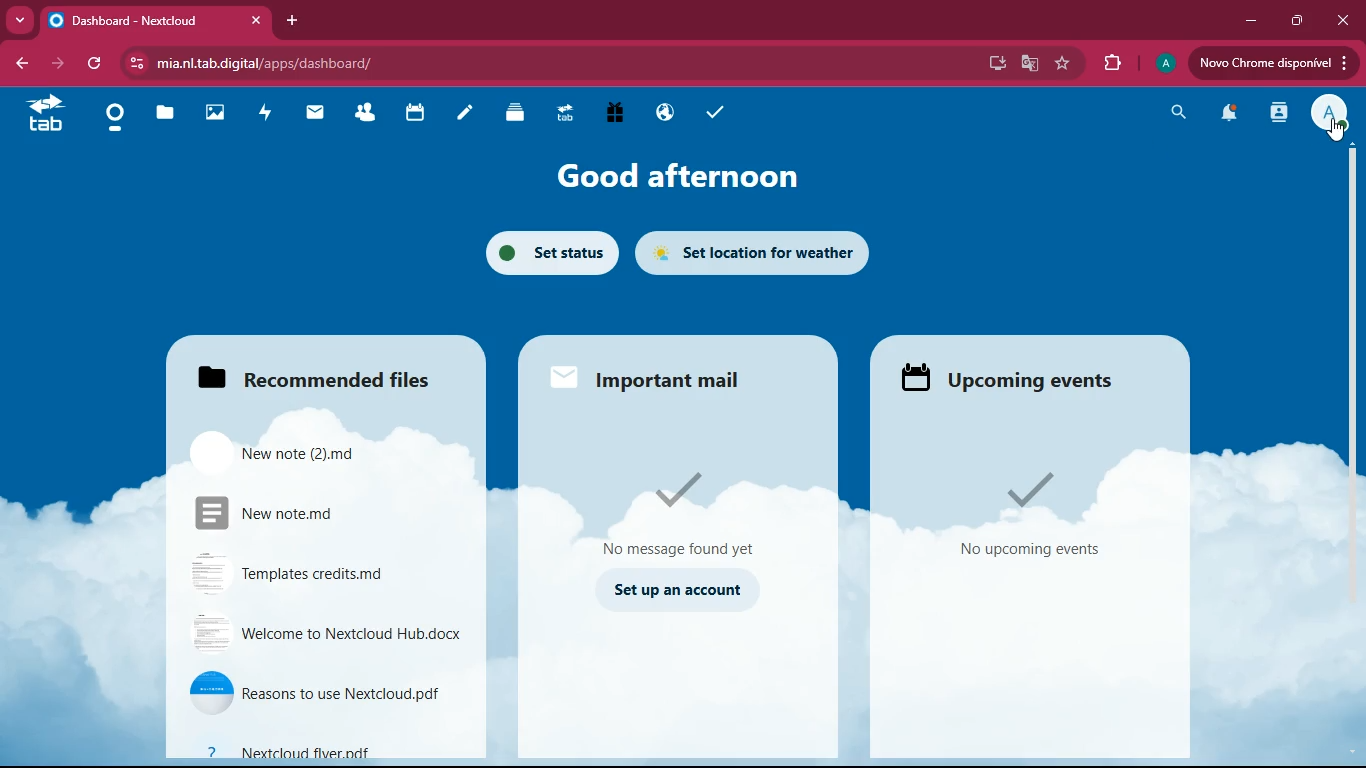 Image resolution: width=1366 pixels, height=768 pixels. I want to click on add tab, so click(292, 24).